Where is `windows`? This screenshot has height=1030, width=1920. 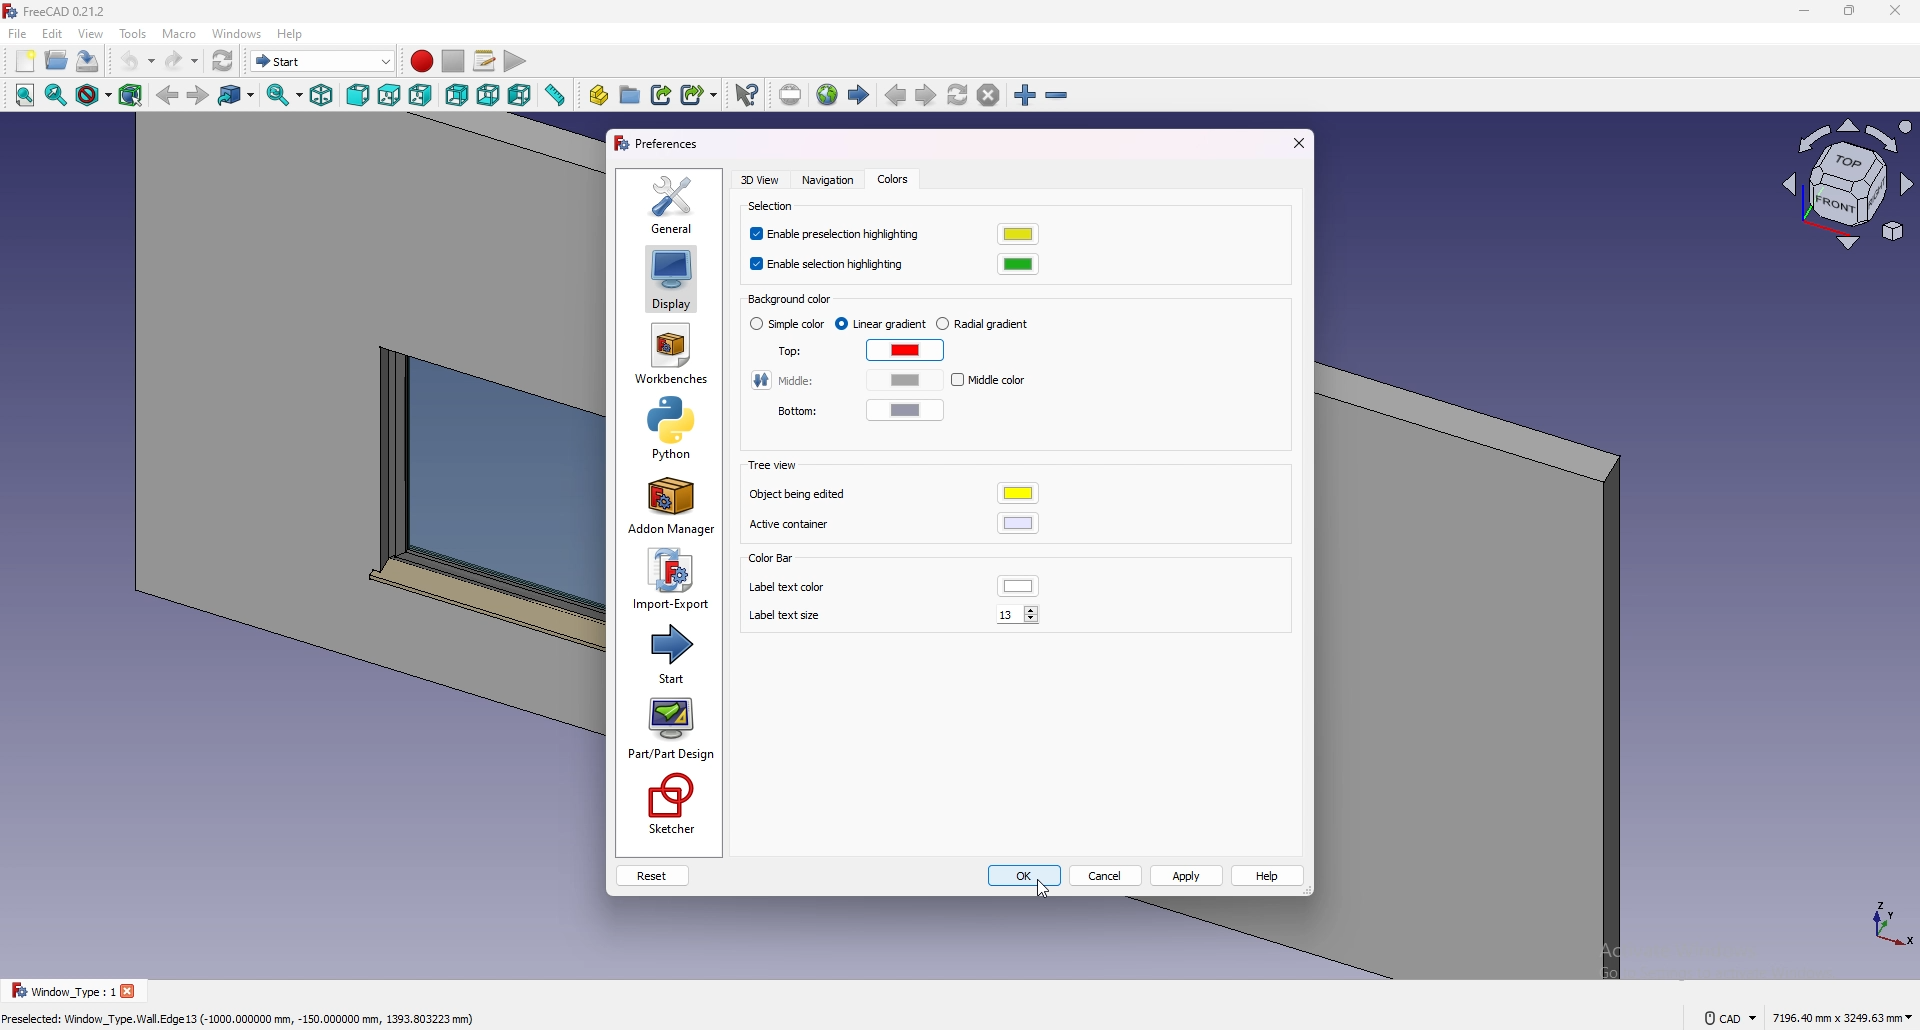
windows is located at coordinates (238, 33).